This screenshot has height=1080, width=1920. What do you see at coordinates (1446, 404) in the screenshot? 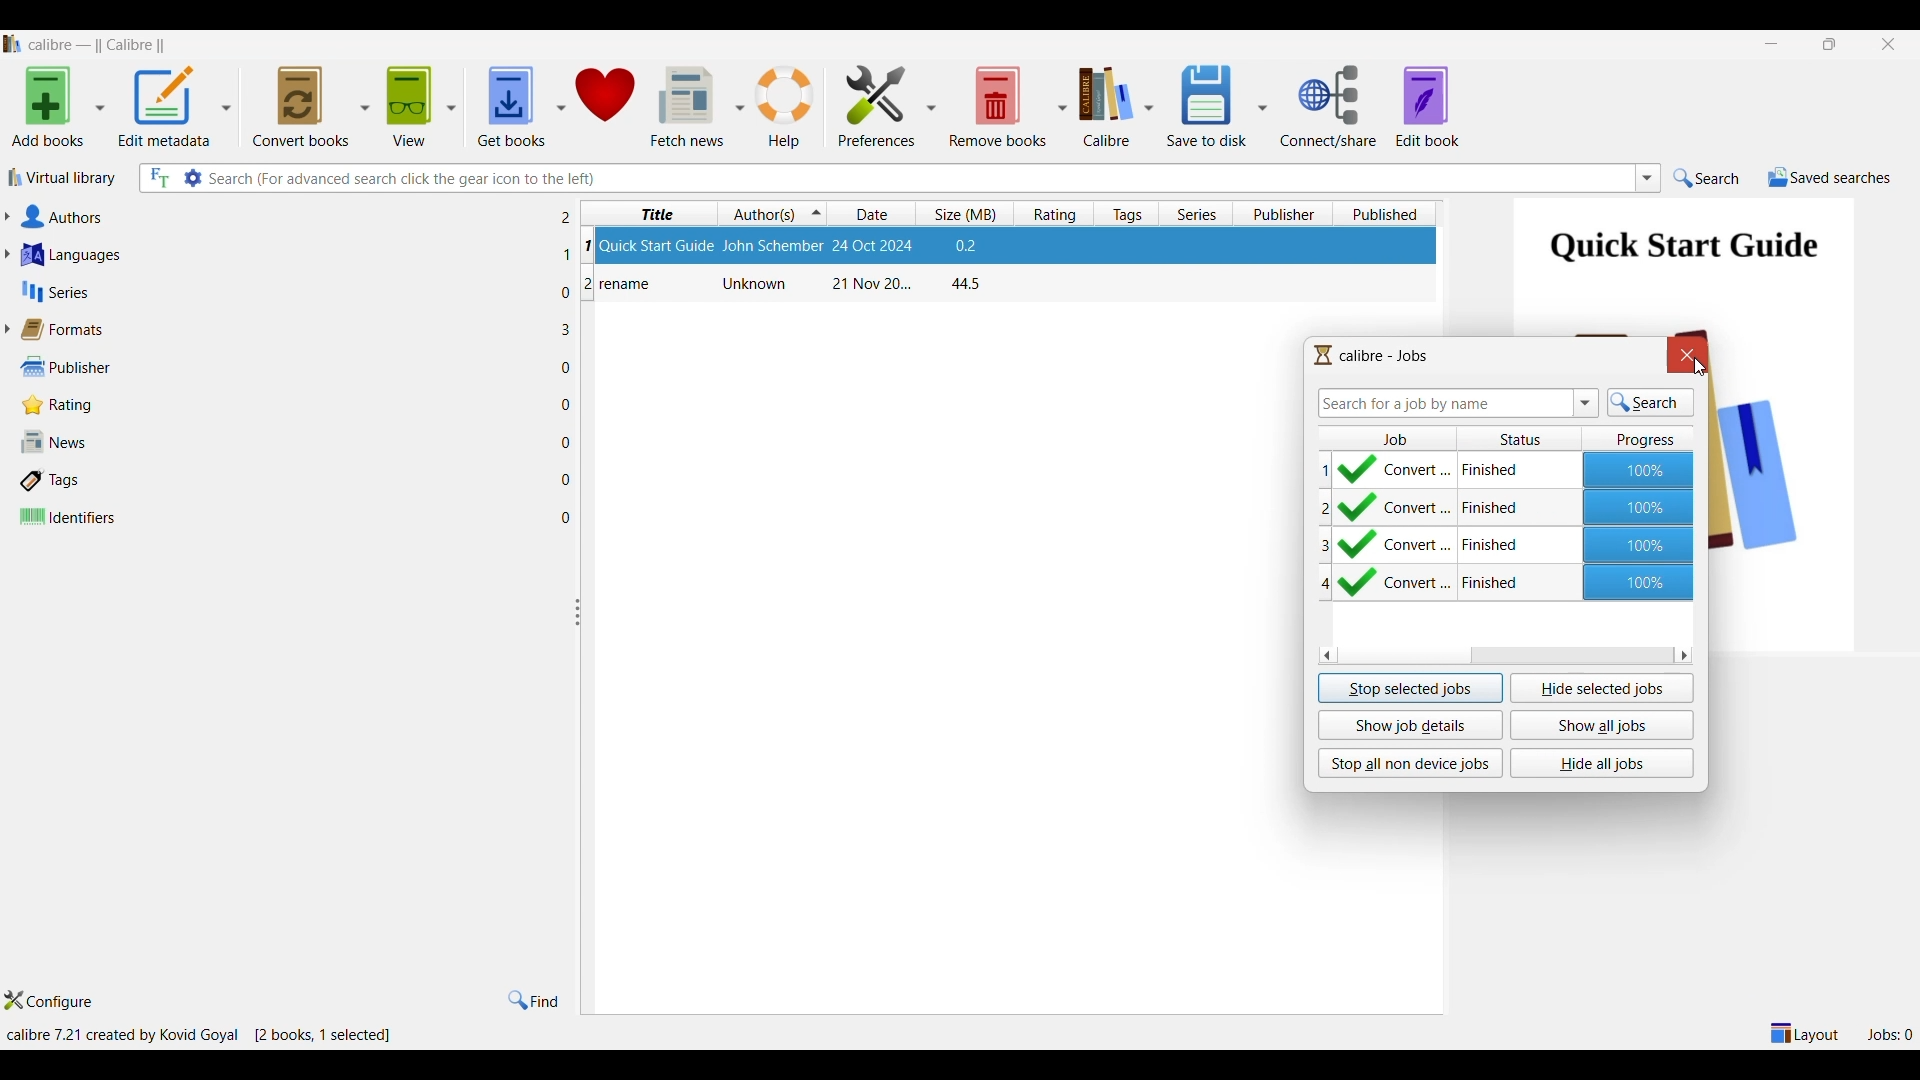
I see `Type in search` at bounding box center [1446, 404].